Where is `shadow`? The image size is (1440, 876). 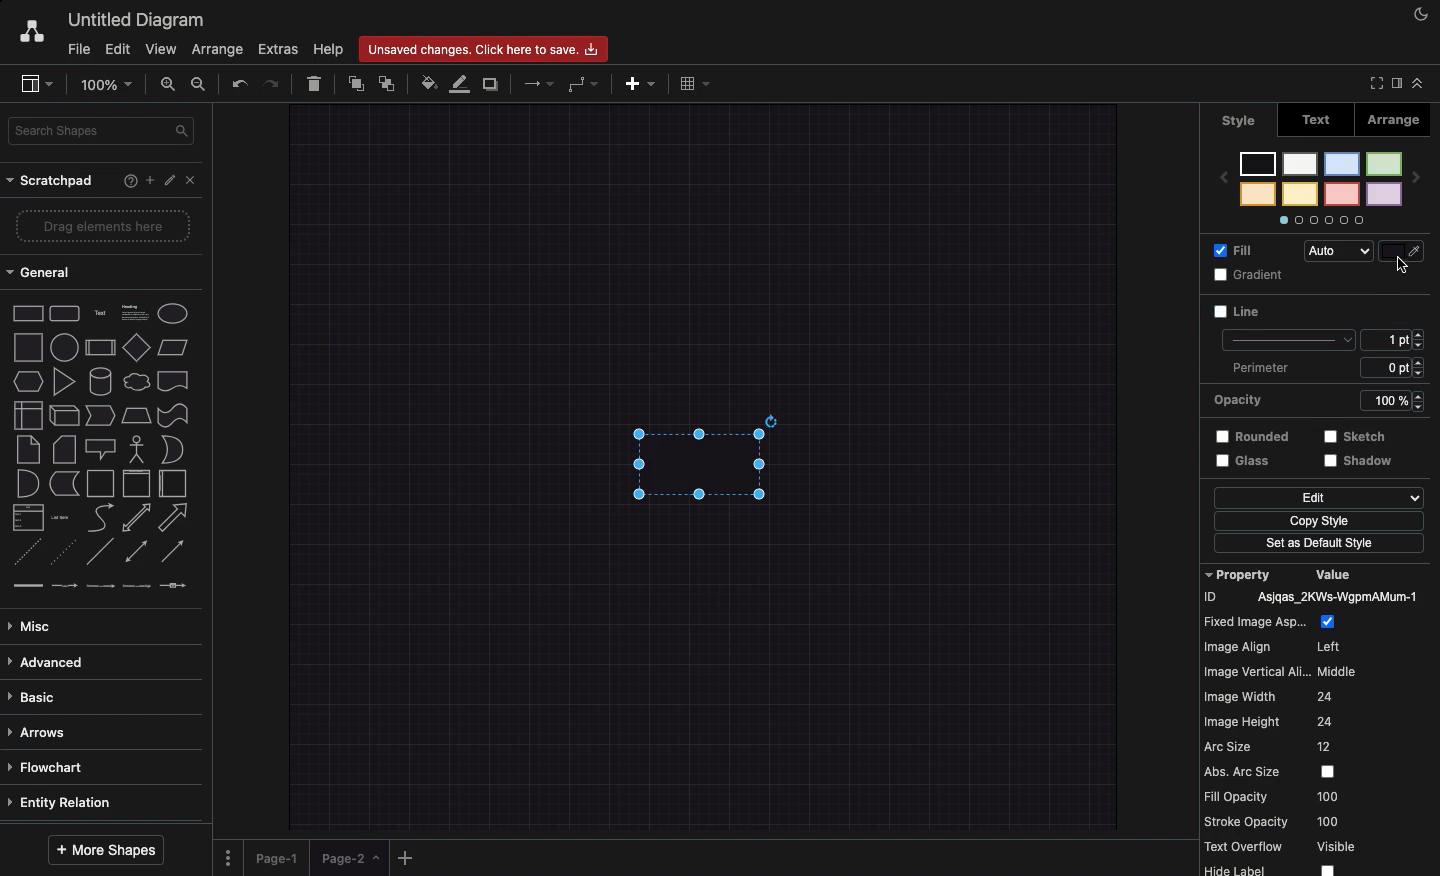
shadow is located at coordinates (1361, 462).